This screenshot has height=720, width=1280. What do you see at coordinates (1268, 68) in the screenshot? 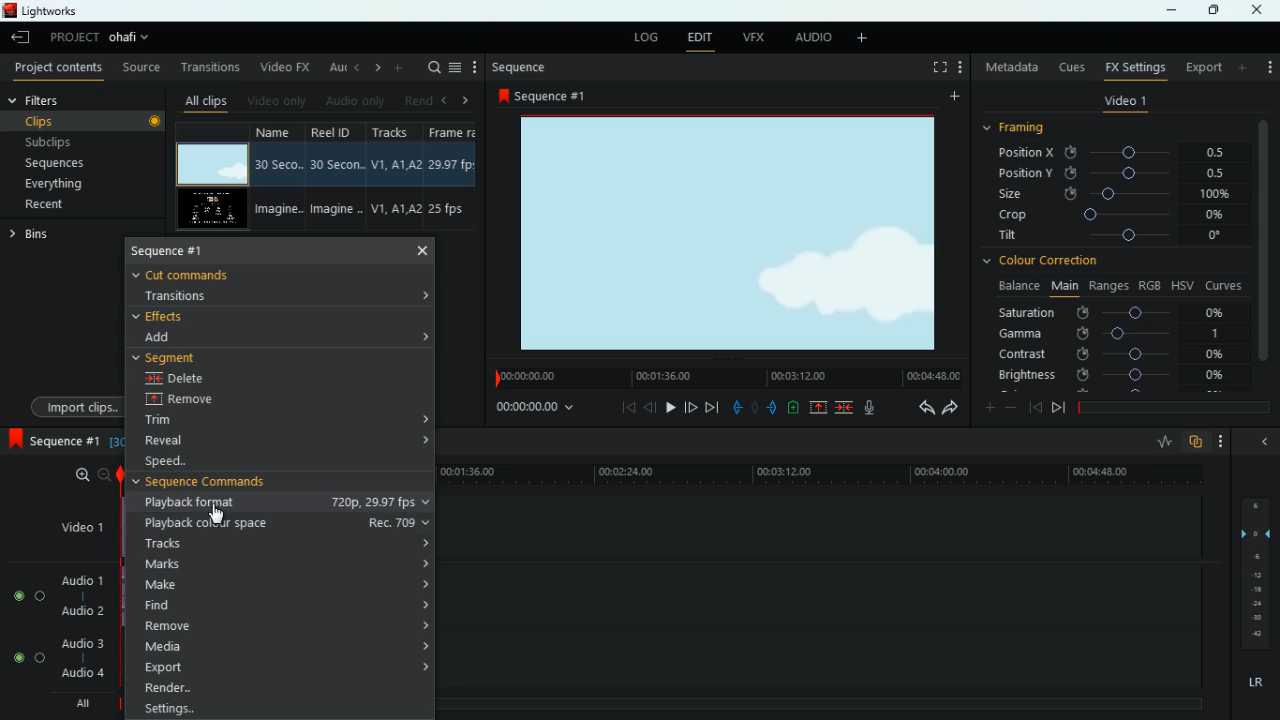
I see `more` at bounding box center [1268, 68].